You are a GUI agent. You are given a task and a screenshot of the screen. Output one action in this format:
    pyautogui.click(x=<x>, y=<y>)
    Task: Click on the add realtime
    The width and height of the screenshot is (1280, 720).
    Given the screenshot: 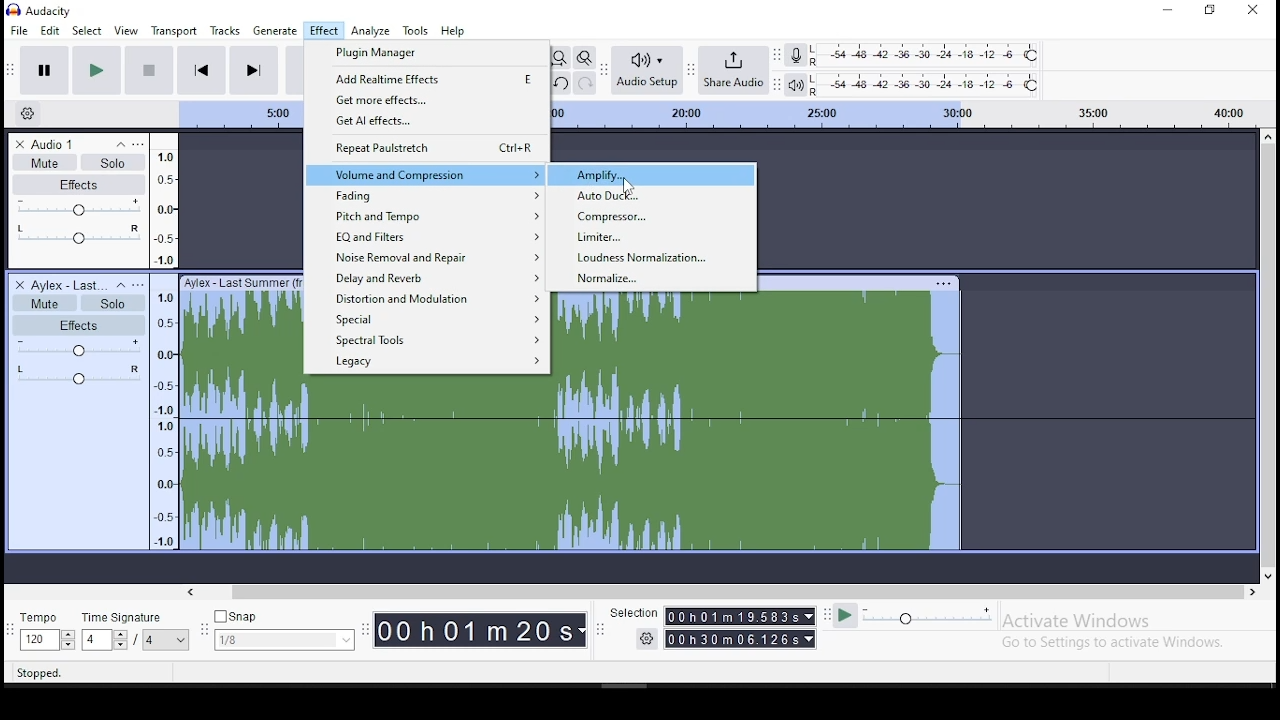 What is the action you would take?
    pyautogui.click(x=427, y=79)
    